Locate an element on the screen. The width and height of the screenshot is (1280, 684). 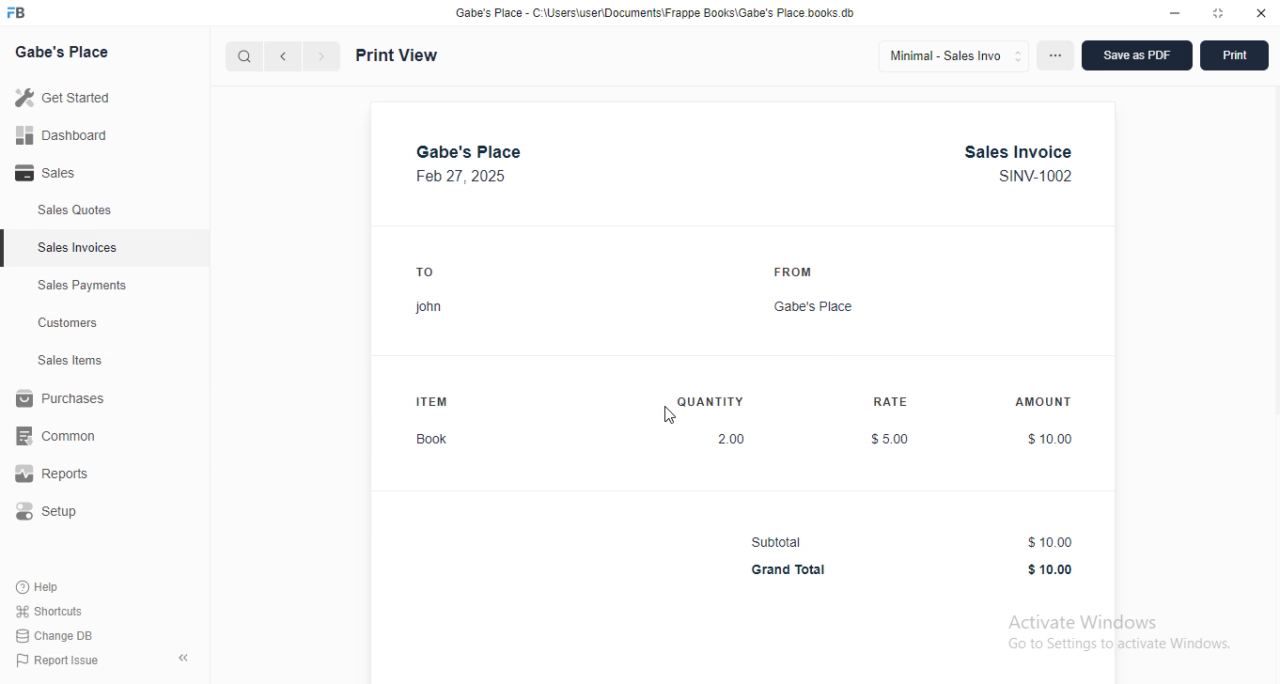
print is located at coordinates (1235, 55).